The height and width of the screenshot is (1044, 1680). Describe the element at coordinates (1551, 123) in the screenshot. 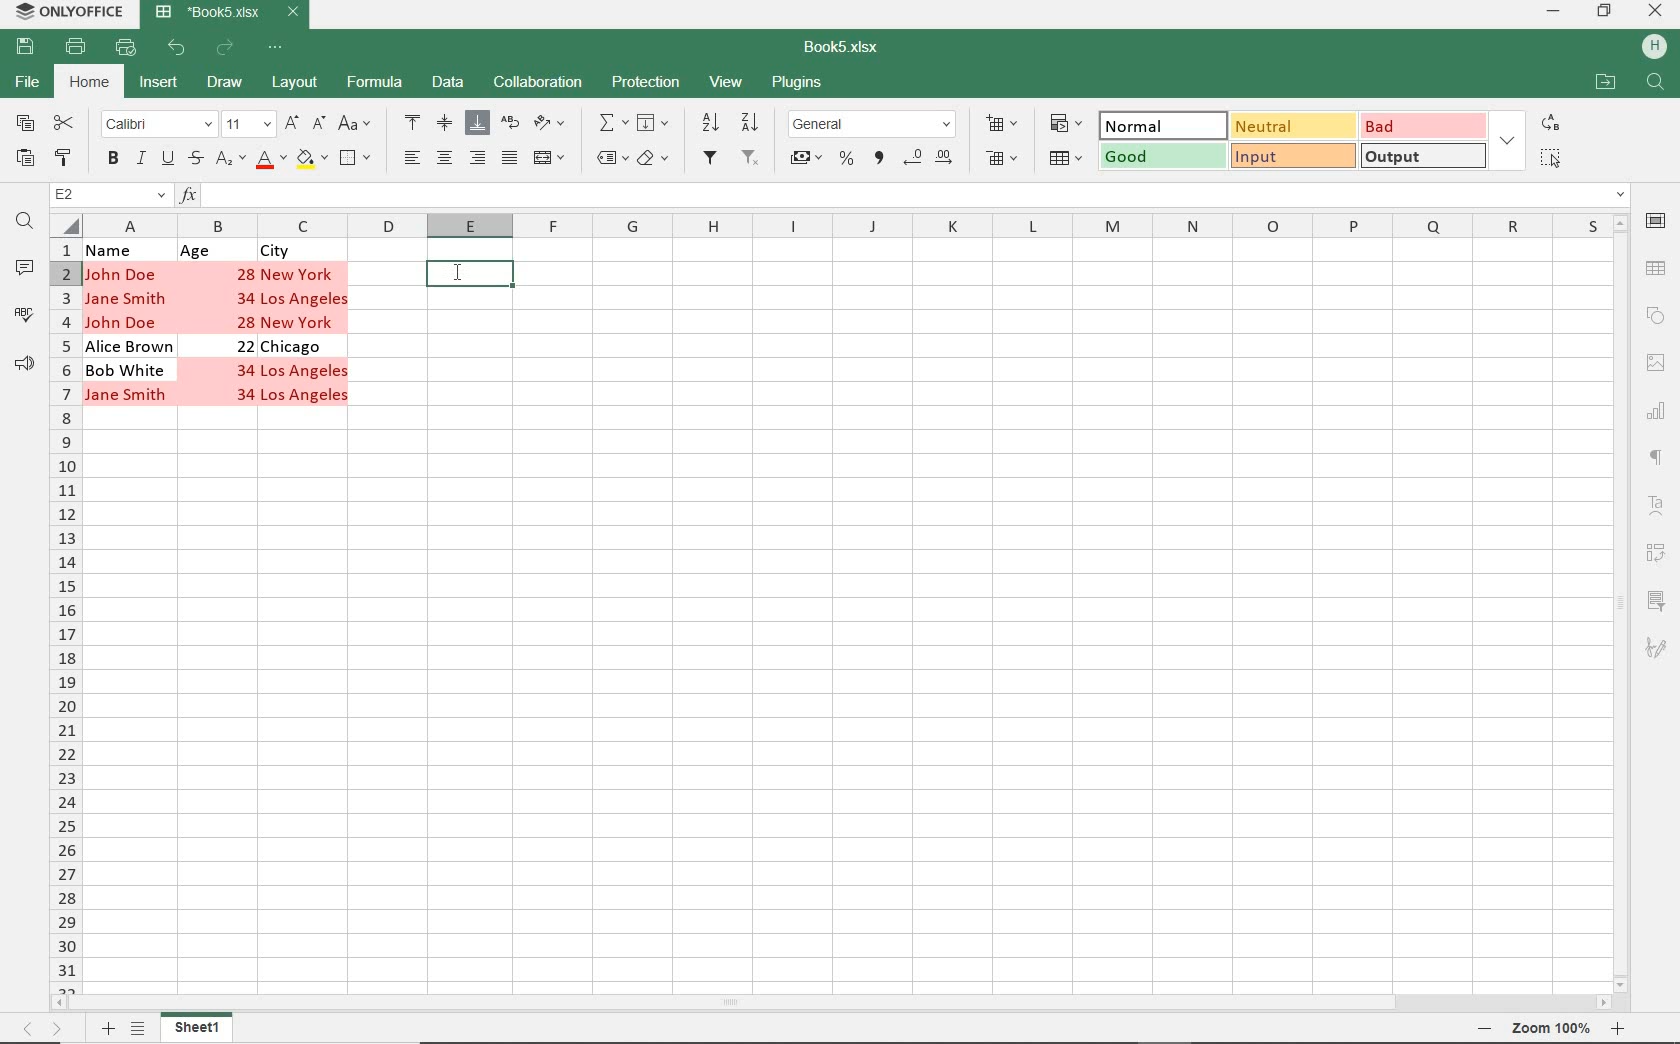

I see `REPLACE` at that location.